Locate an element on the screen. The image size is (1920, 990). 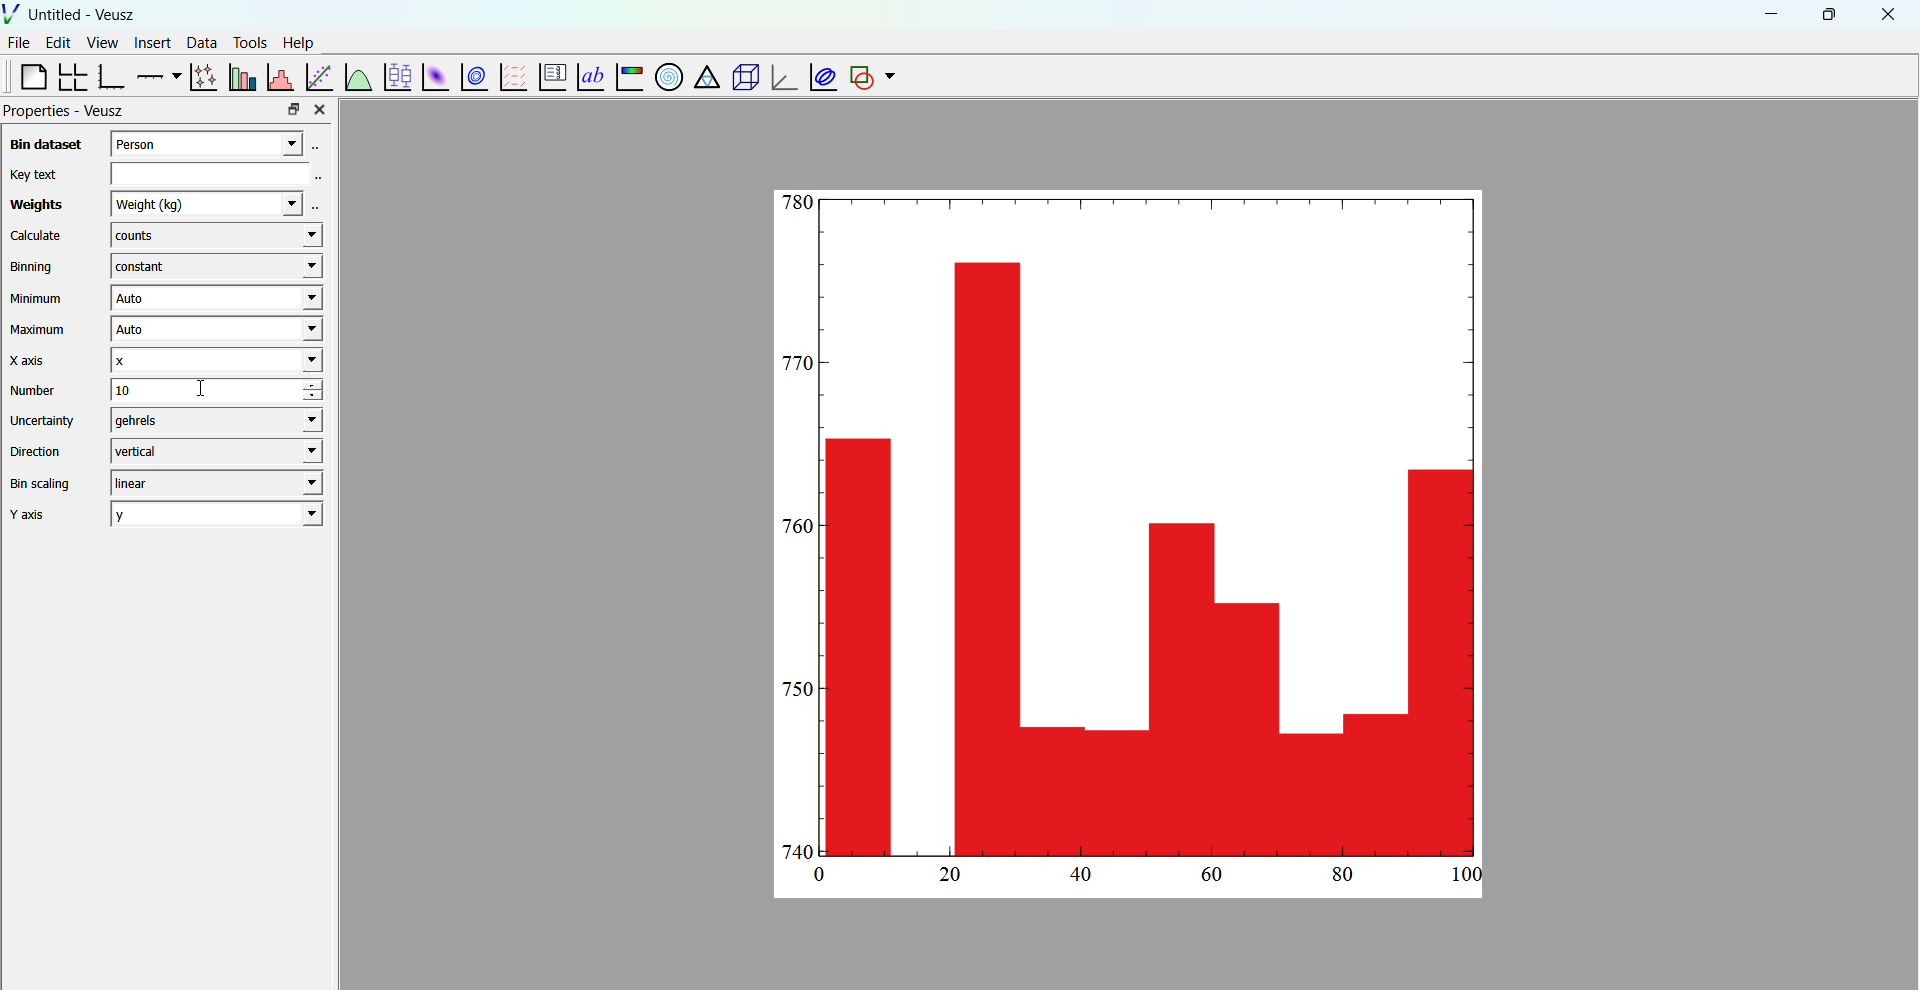
Bin Dataset is located at coordinates (43, 144).